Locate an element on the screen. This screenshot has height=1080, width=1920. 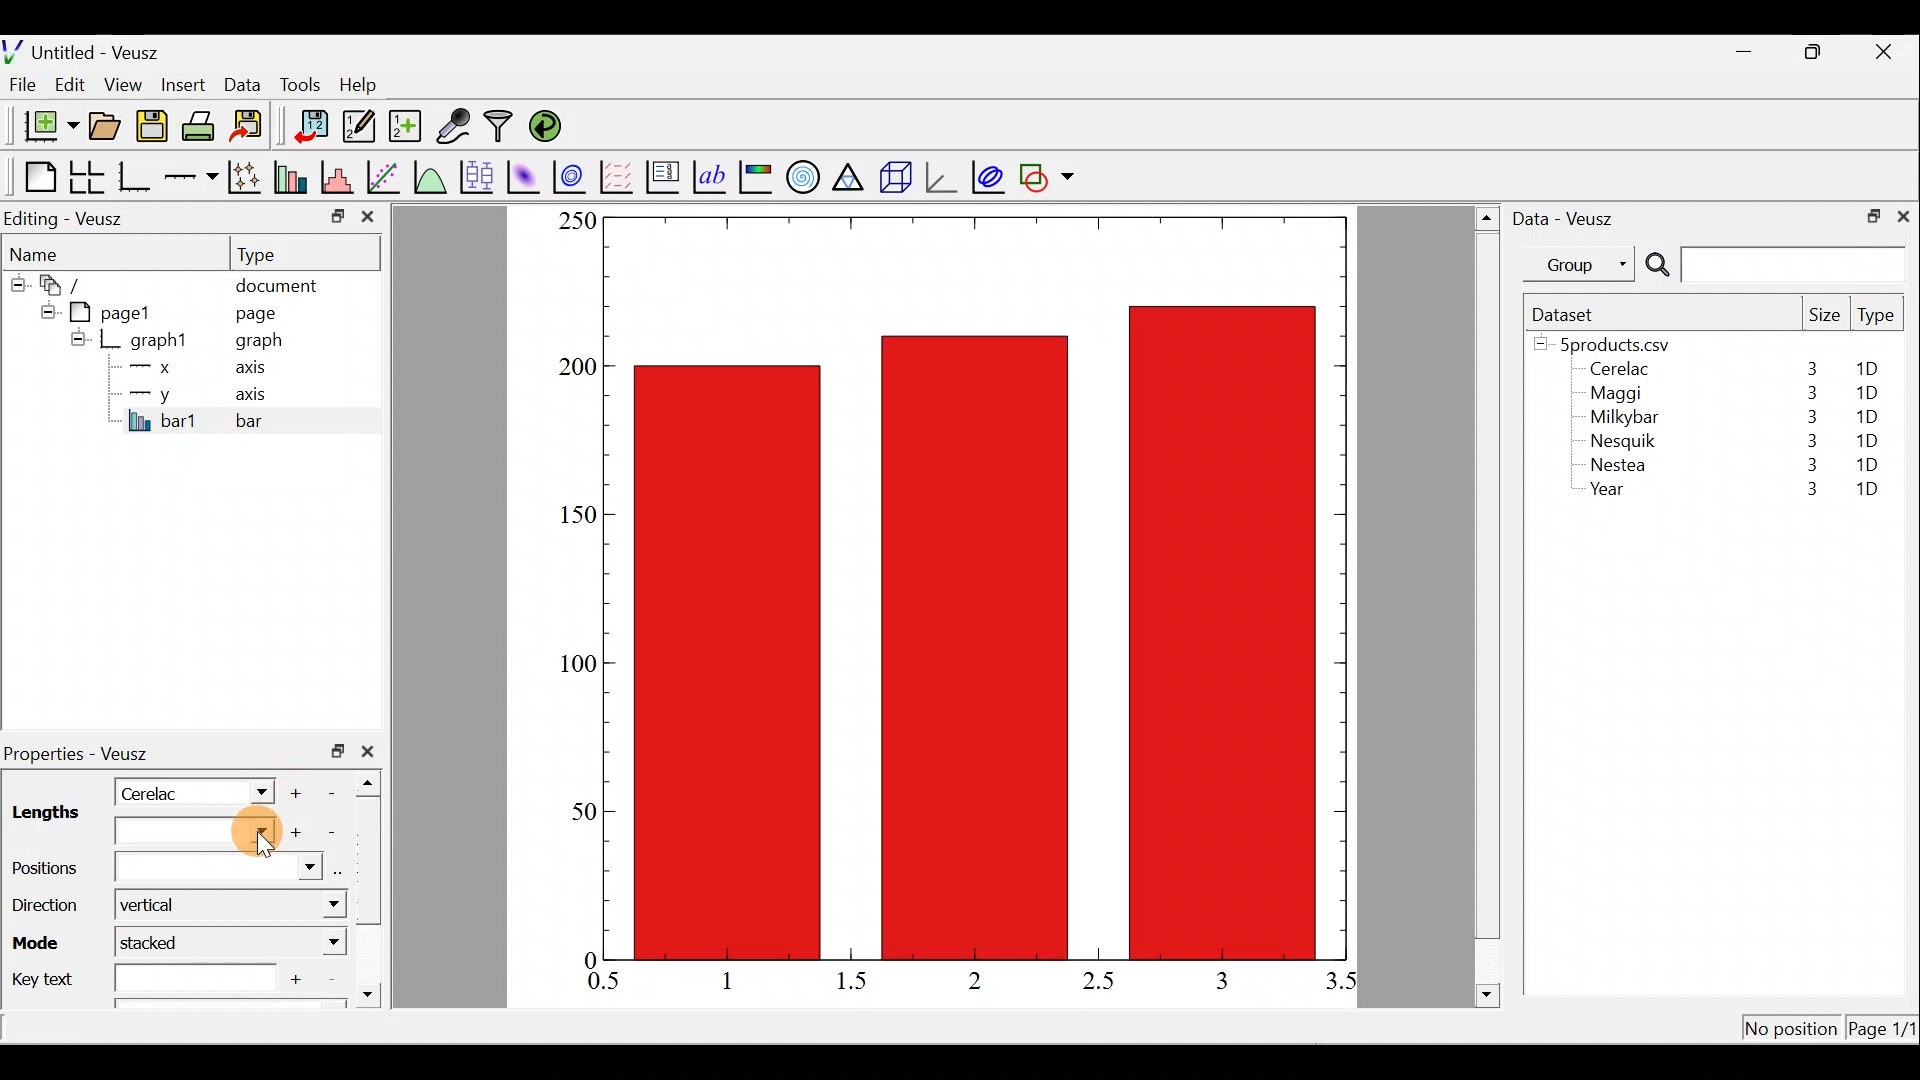
bar is located at coordinates (282, 420).